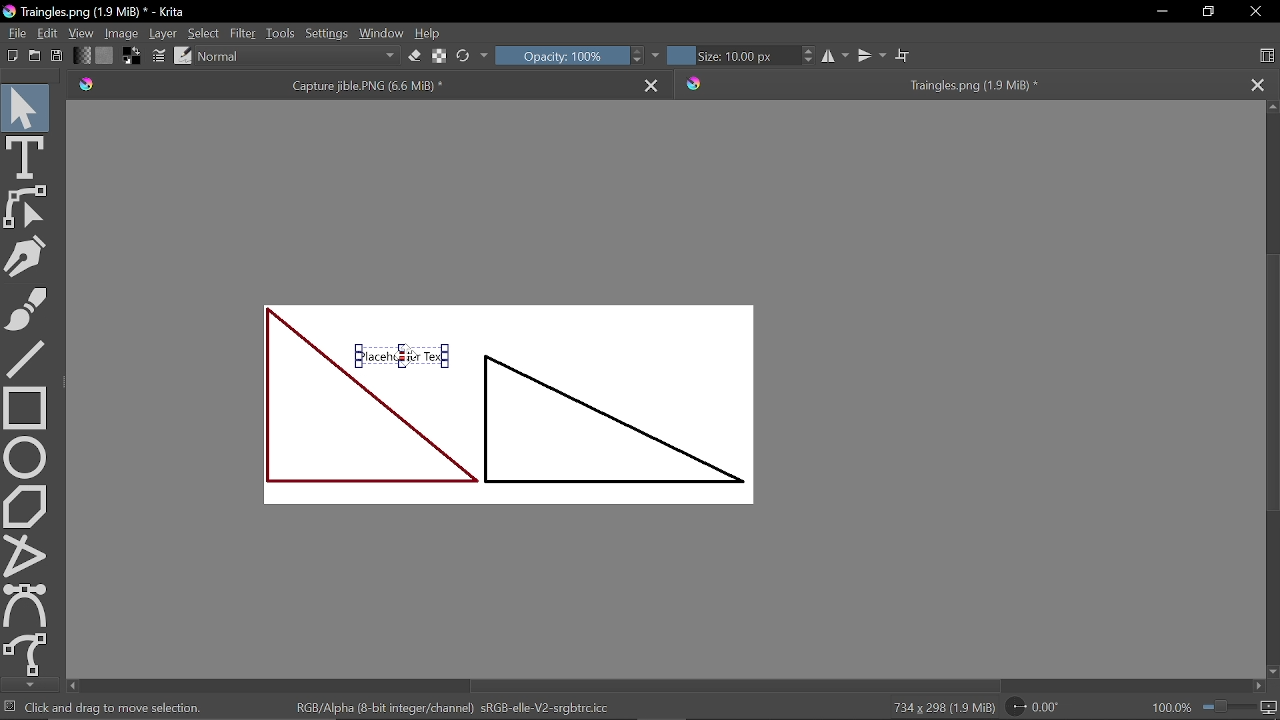  I want to click on Wrap around mode, so click(904, 53).